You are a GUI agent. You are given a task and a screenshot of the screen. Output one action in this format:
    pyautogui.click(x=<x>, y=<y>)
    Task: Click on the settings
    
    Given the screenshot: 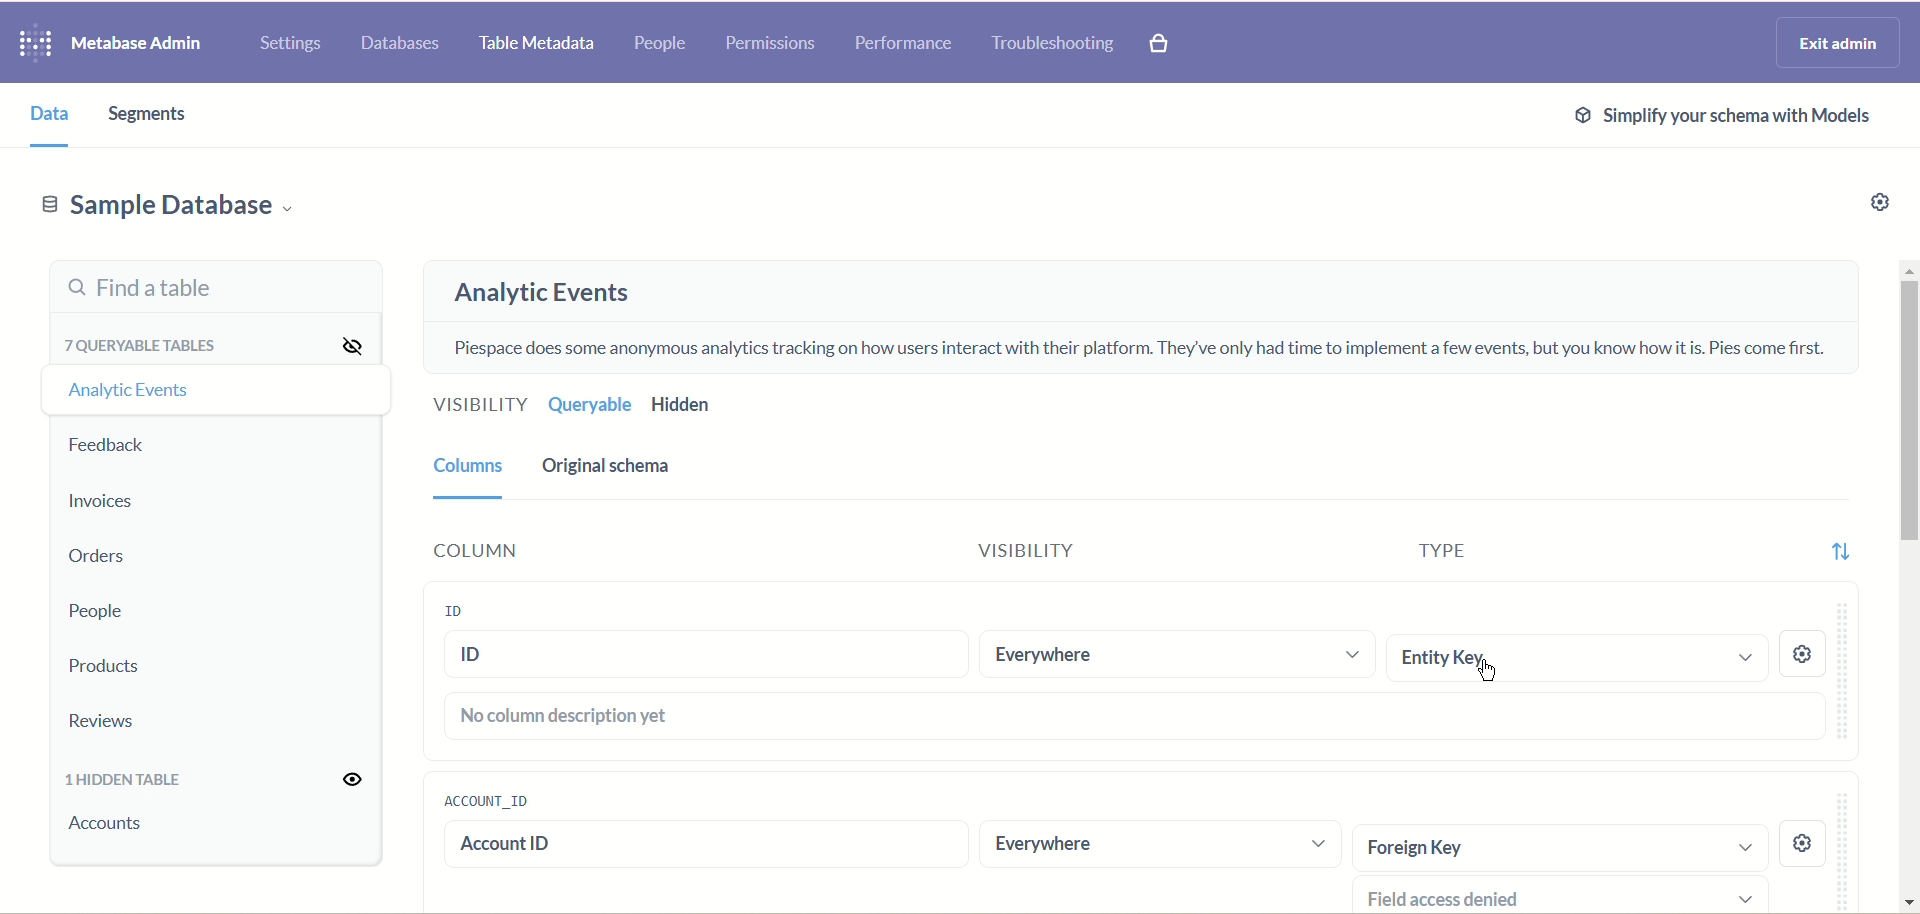 What is the action you would take?
    pyautogui.click(x=290, y=45)
    